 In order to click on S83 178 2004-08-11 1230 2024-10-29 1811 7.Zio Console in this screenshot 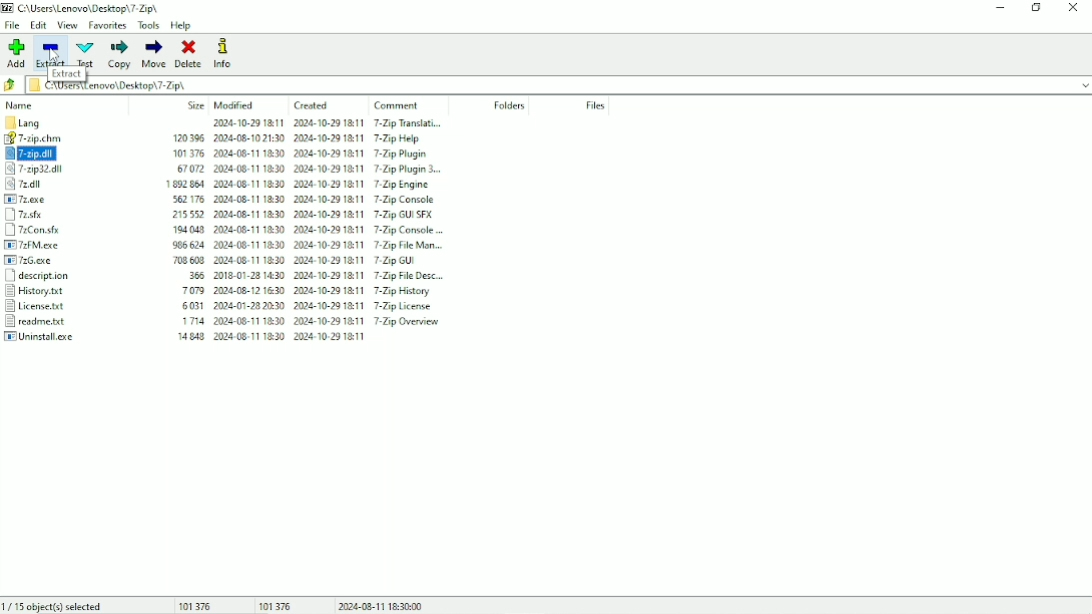, I will do `click(306, 197)`.